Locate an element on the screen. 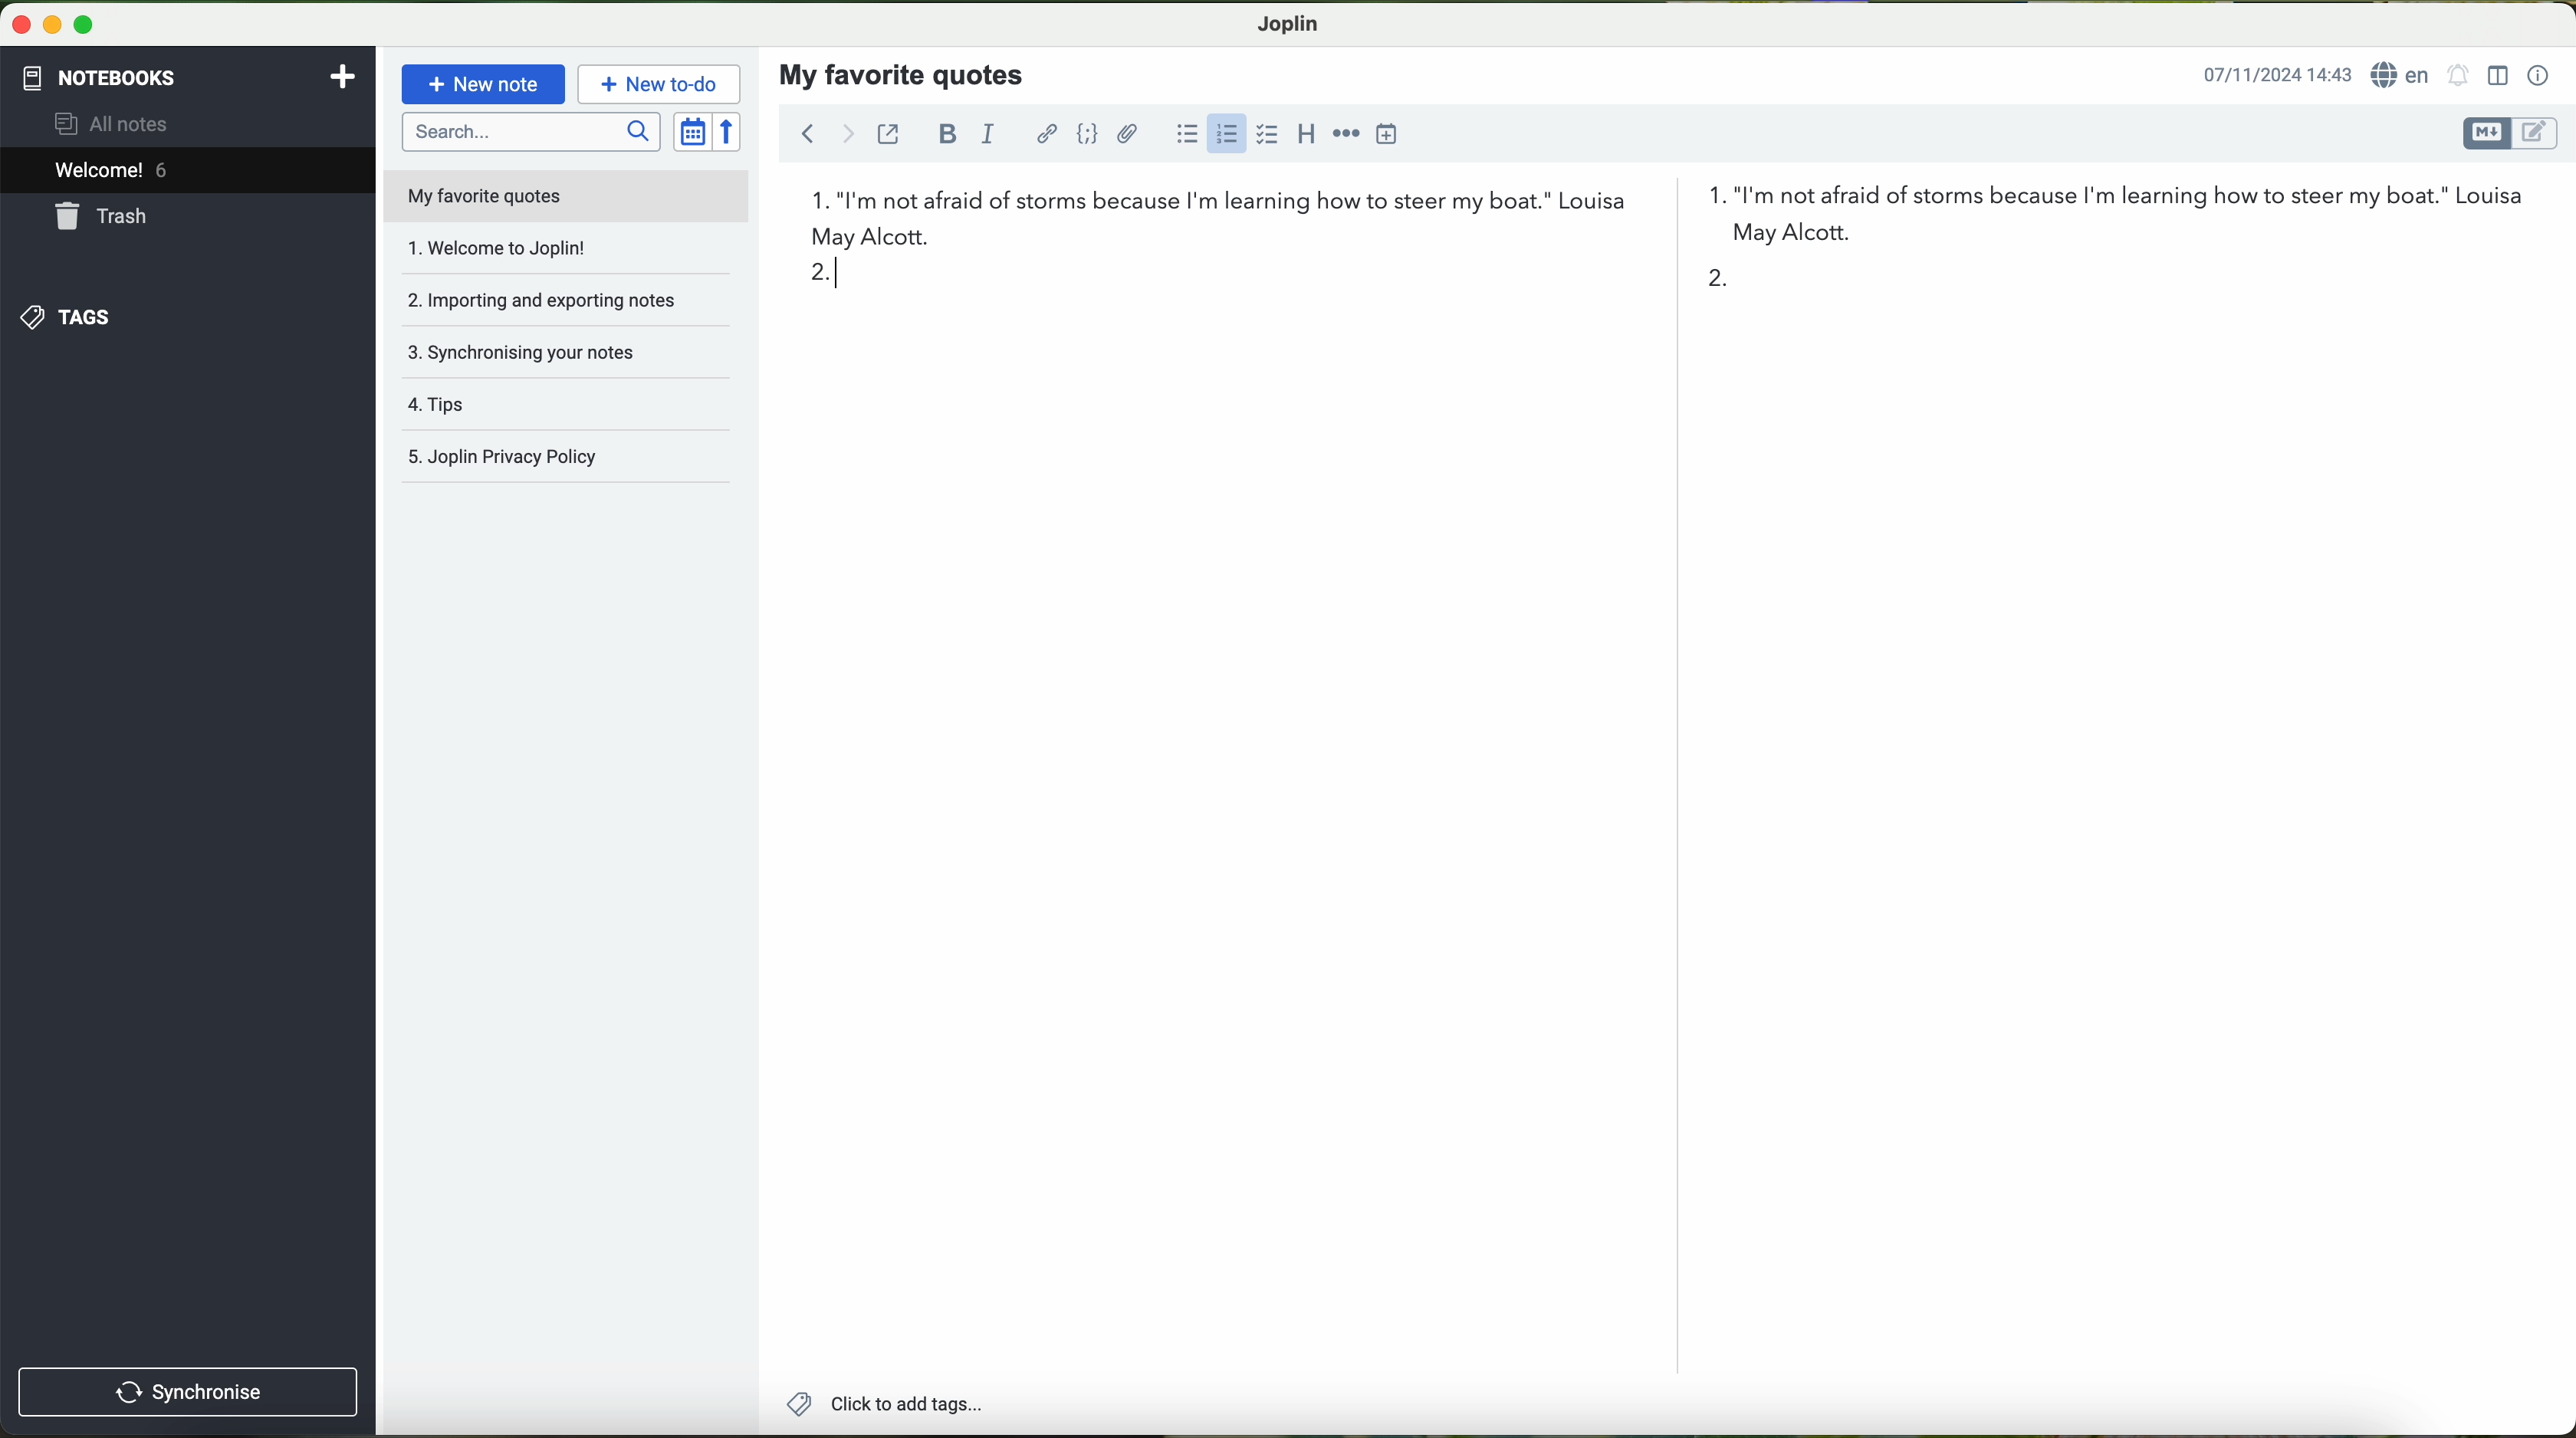 Image resolution: width=2576 pixels, height=1438 pixels. Joplin privacy policy is located at coordinates (557, 458).